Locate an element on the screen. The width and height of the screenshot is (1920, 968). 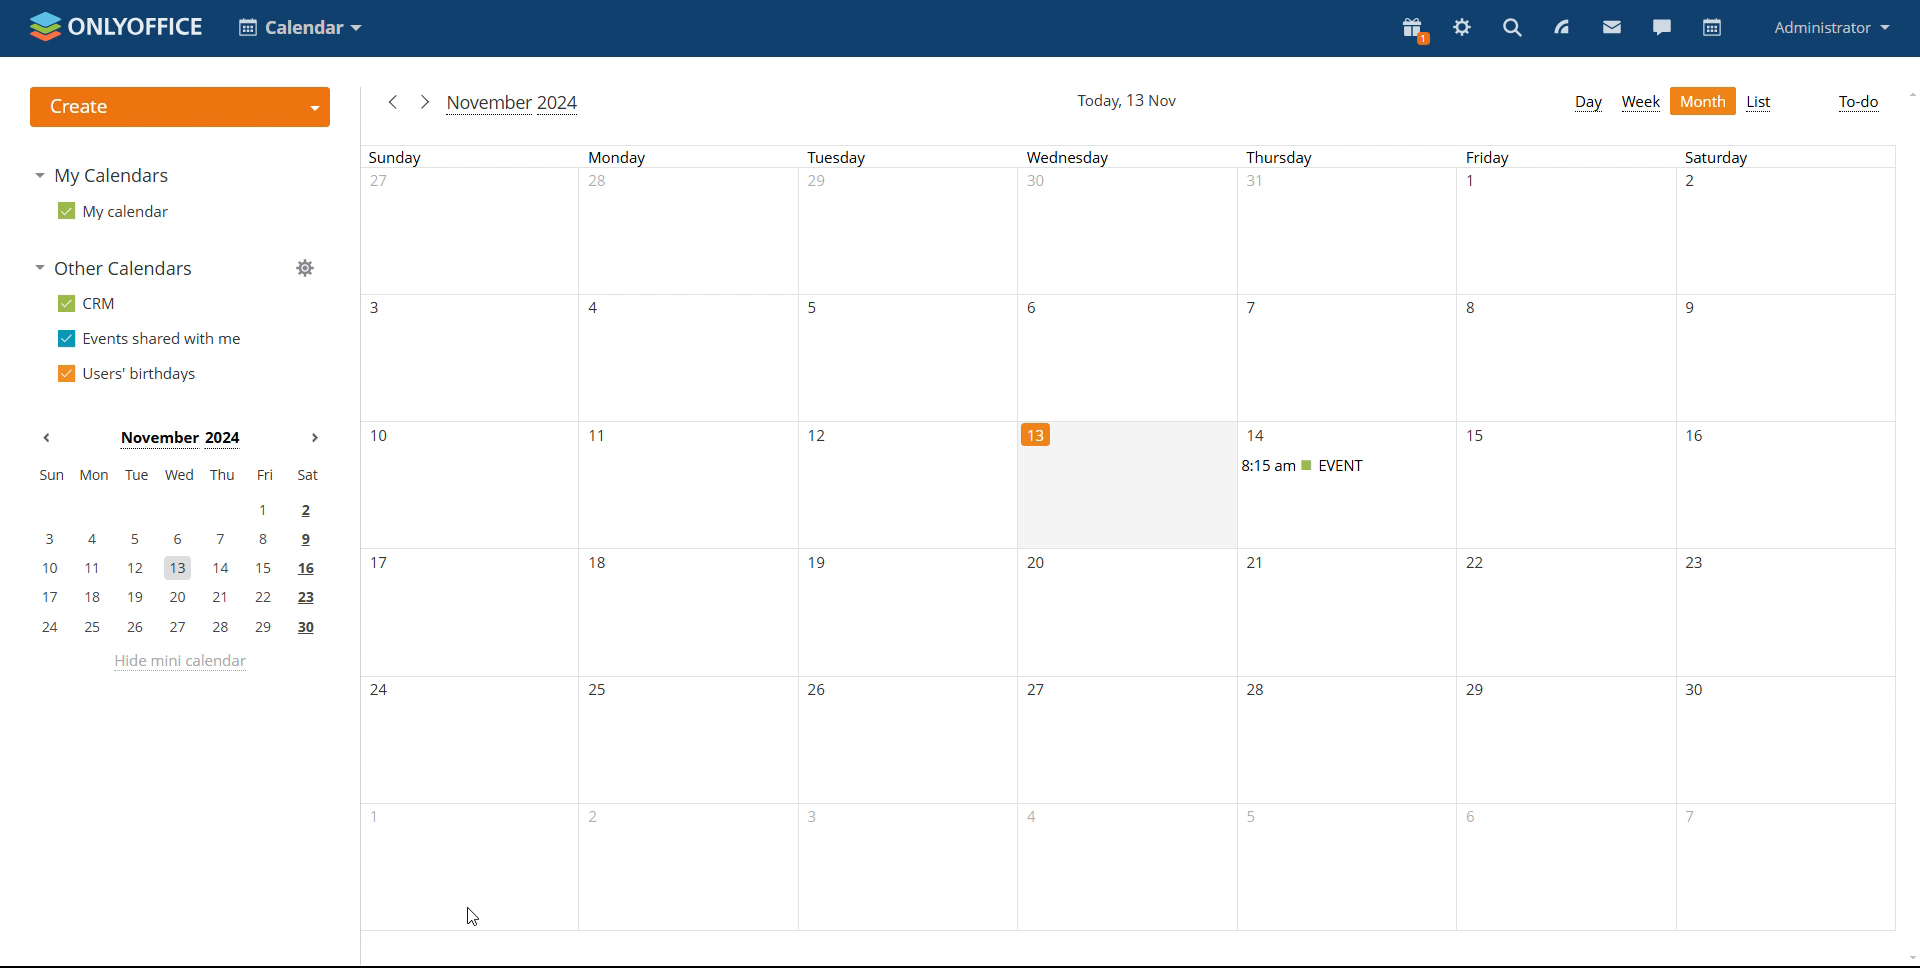
logo is located at coordinates (117, 28).